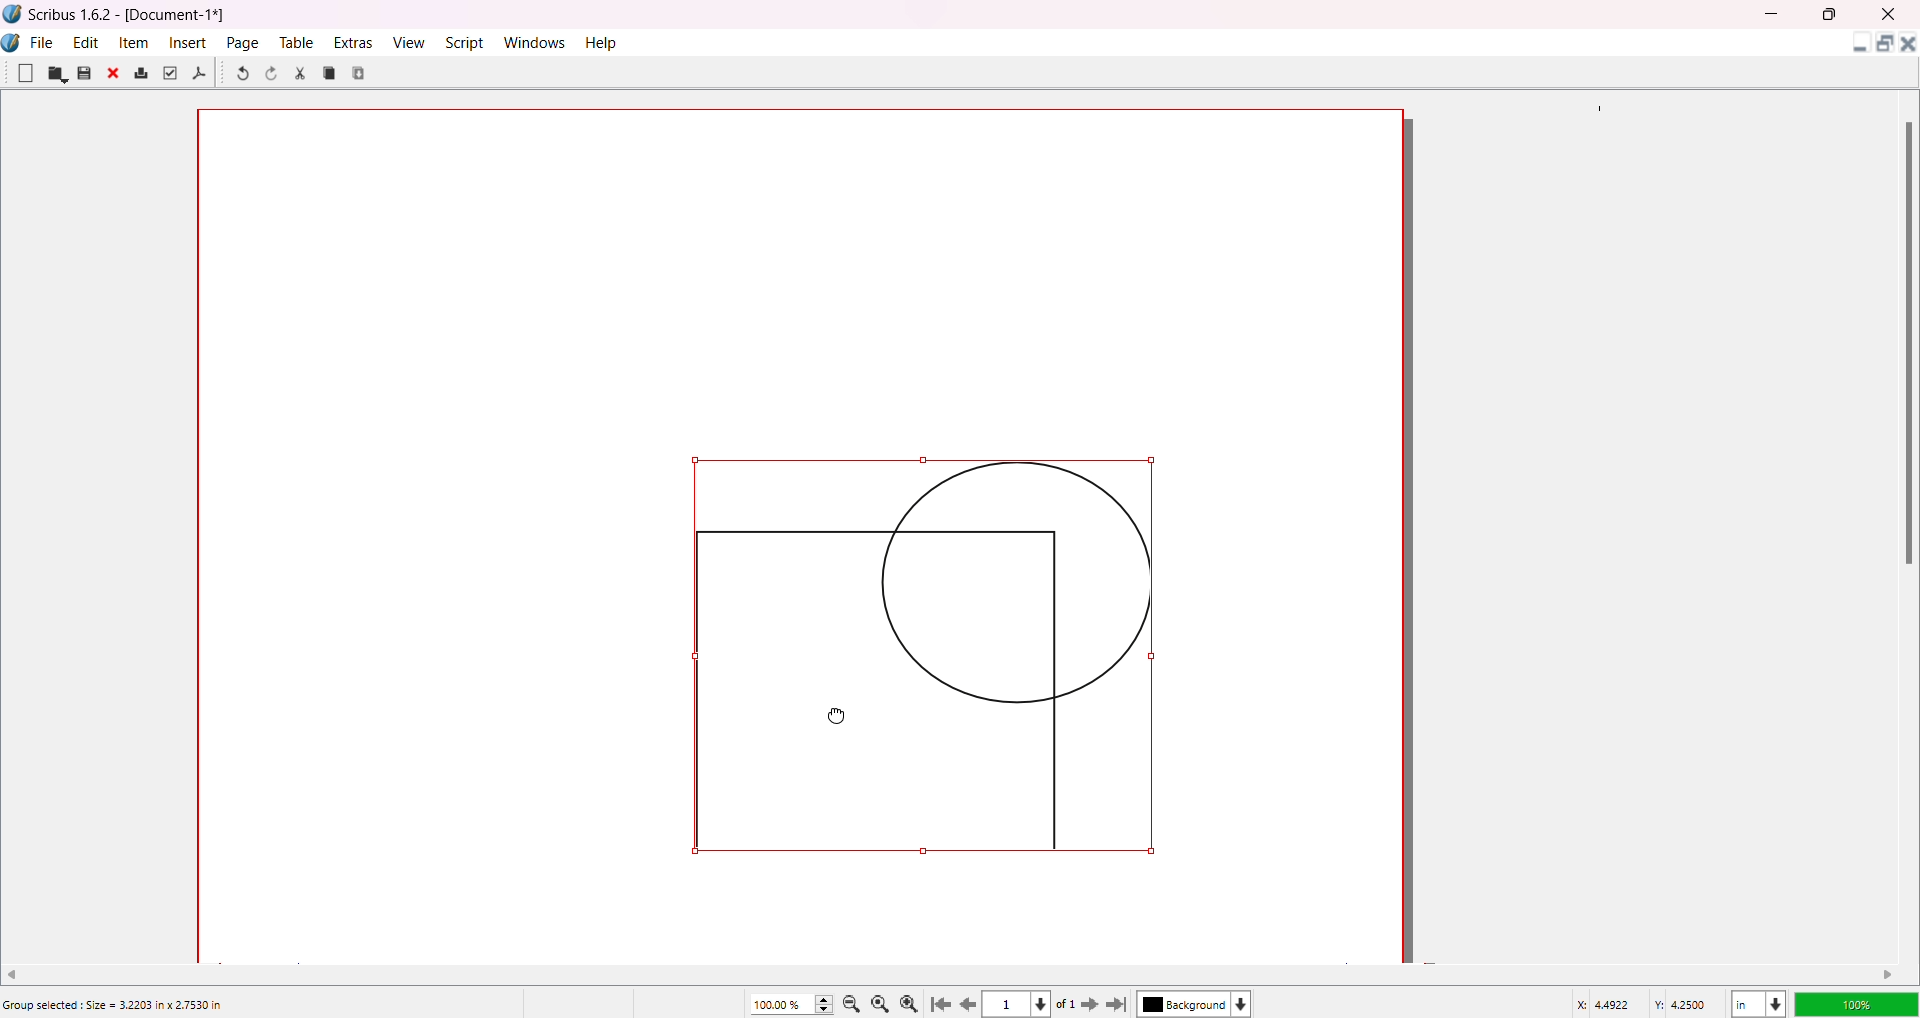 The width and height of the screenshot is (1920, 1018). Describe the element at coordinates (407, 41) in the screenshot. I see `View` at that location.